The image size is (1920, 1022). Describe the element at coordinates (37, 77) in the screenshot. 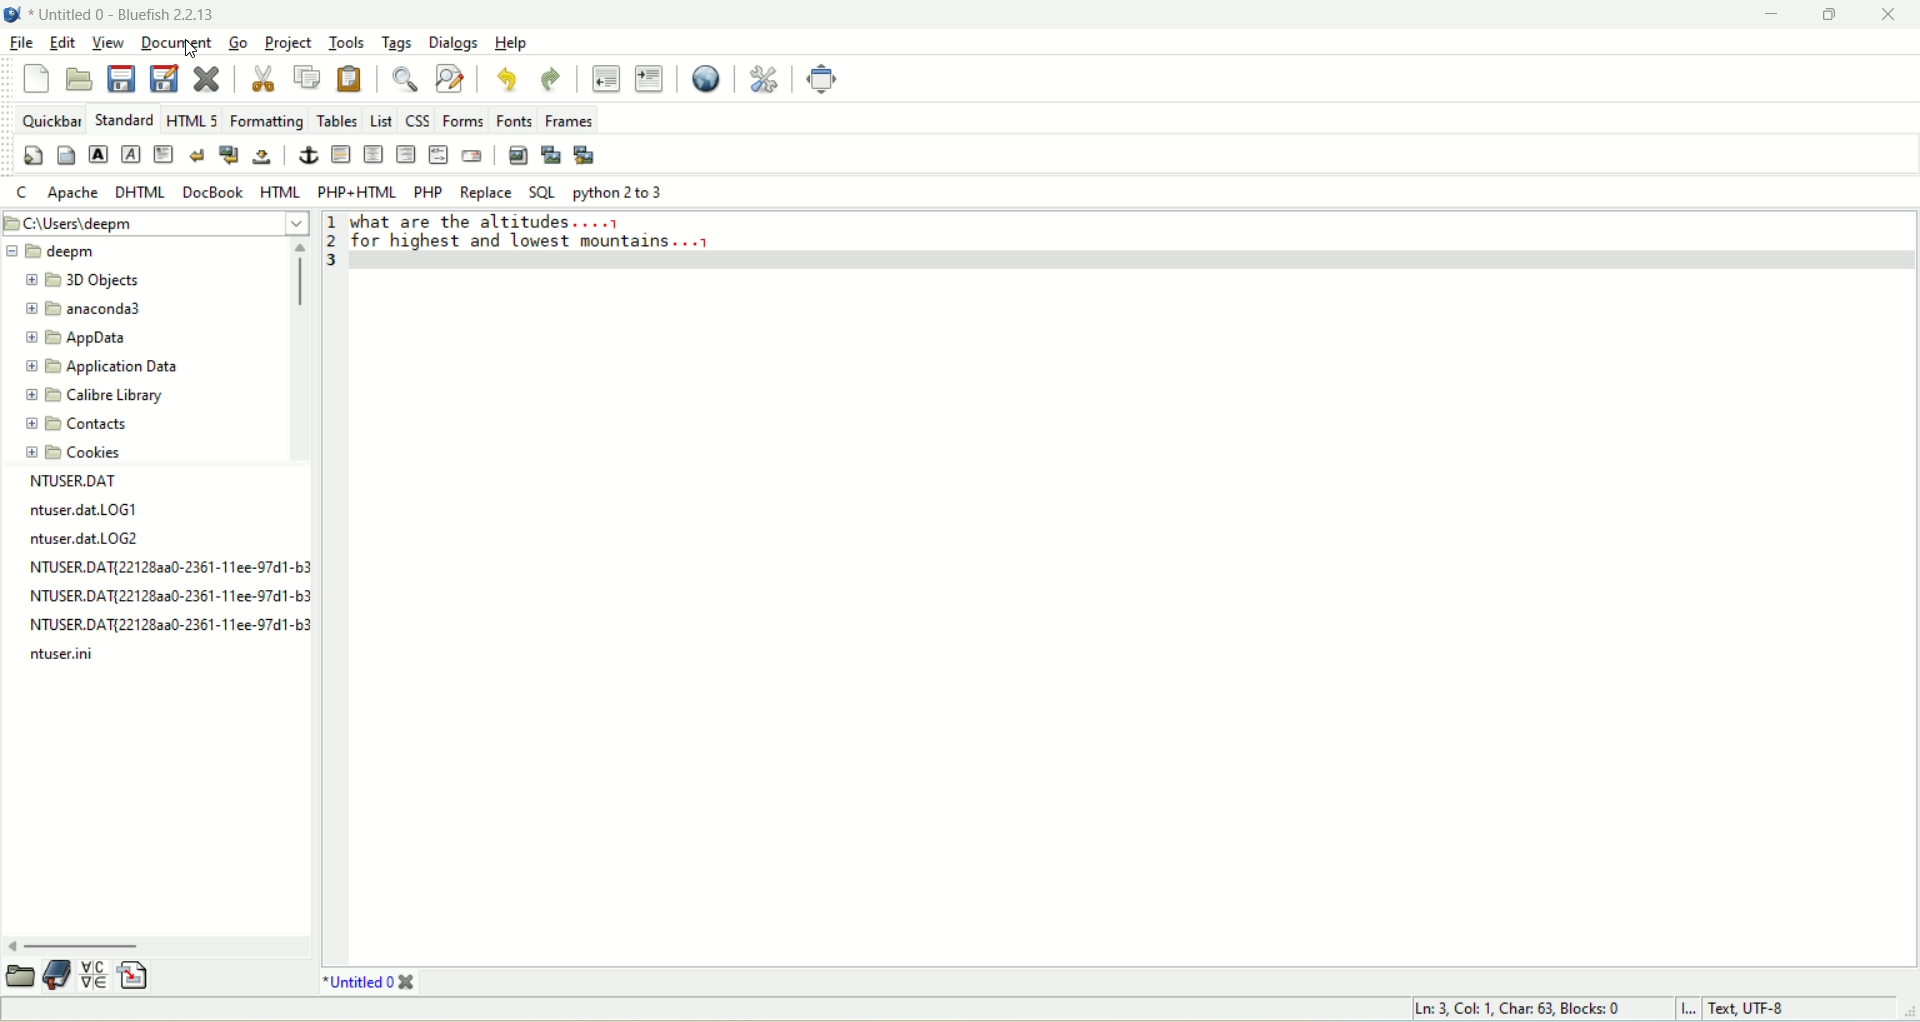

I see `new` at that location.